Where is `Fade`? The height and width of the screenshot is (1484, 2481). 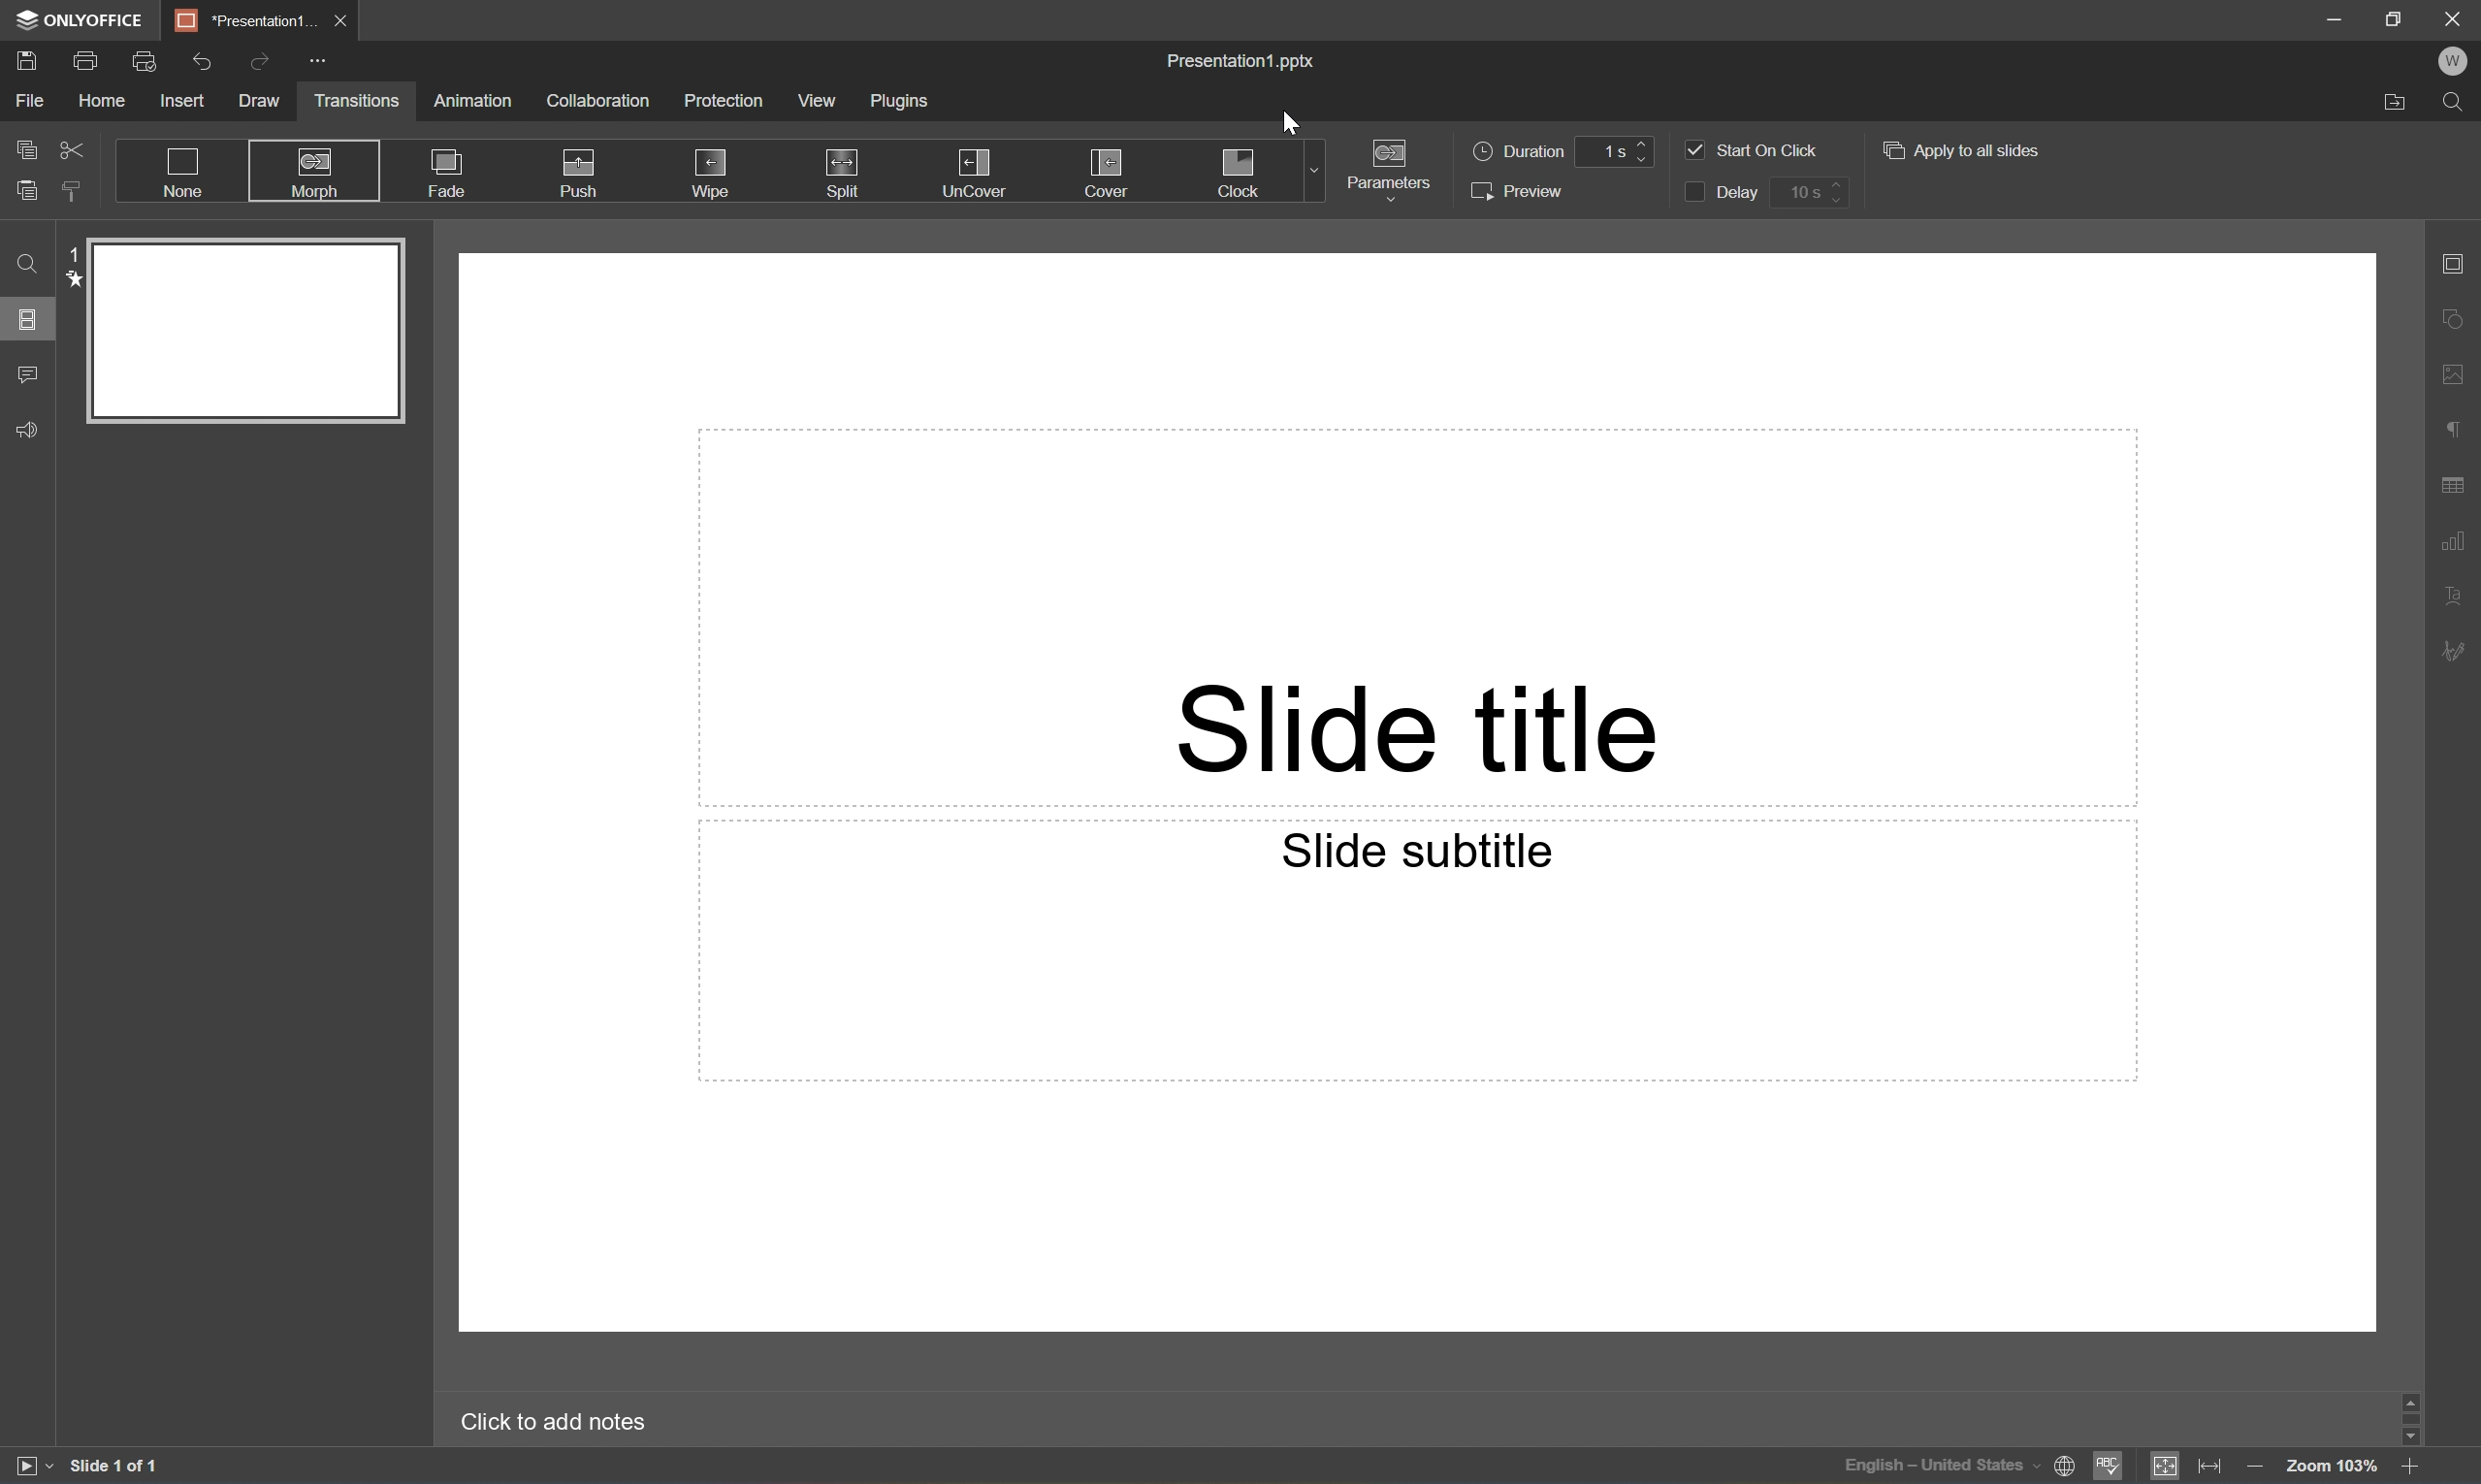
Fade is located at coordinates (445, 173).